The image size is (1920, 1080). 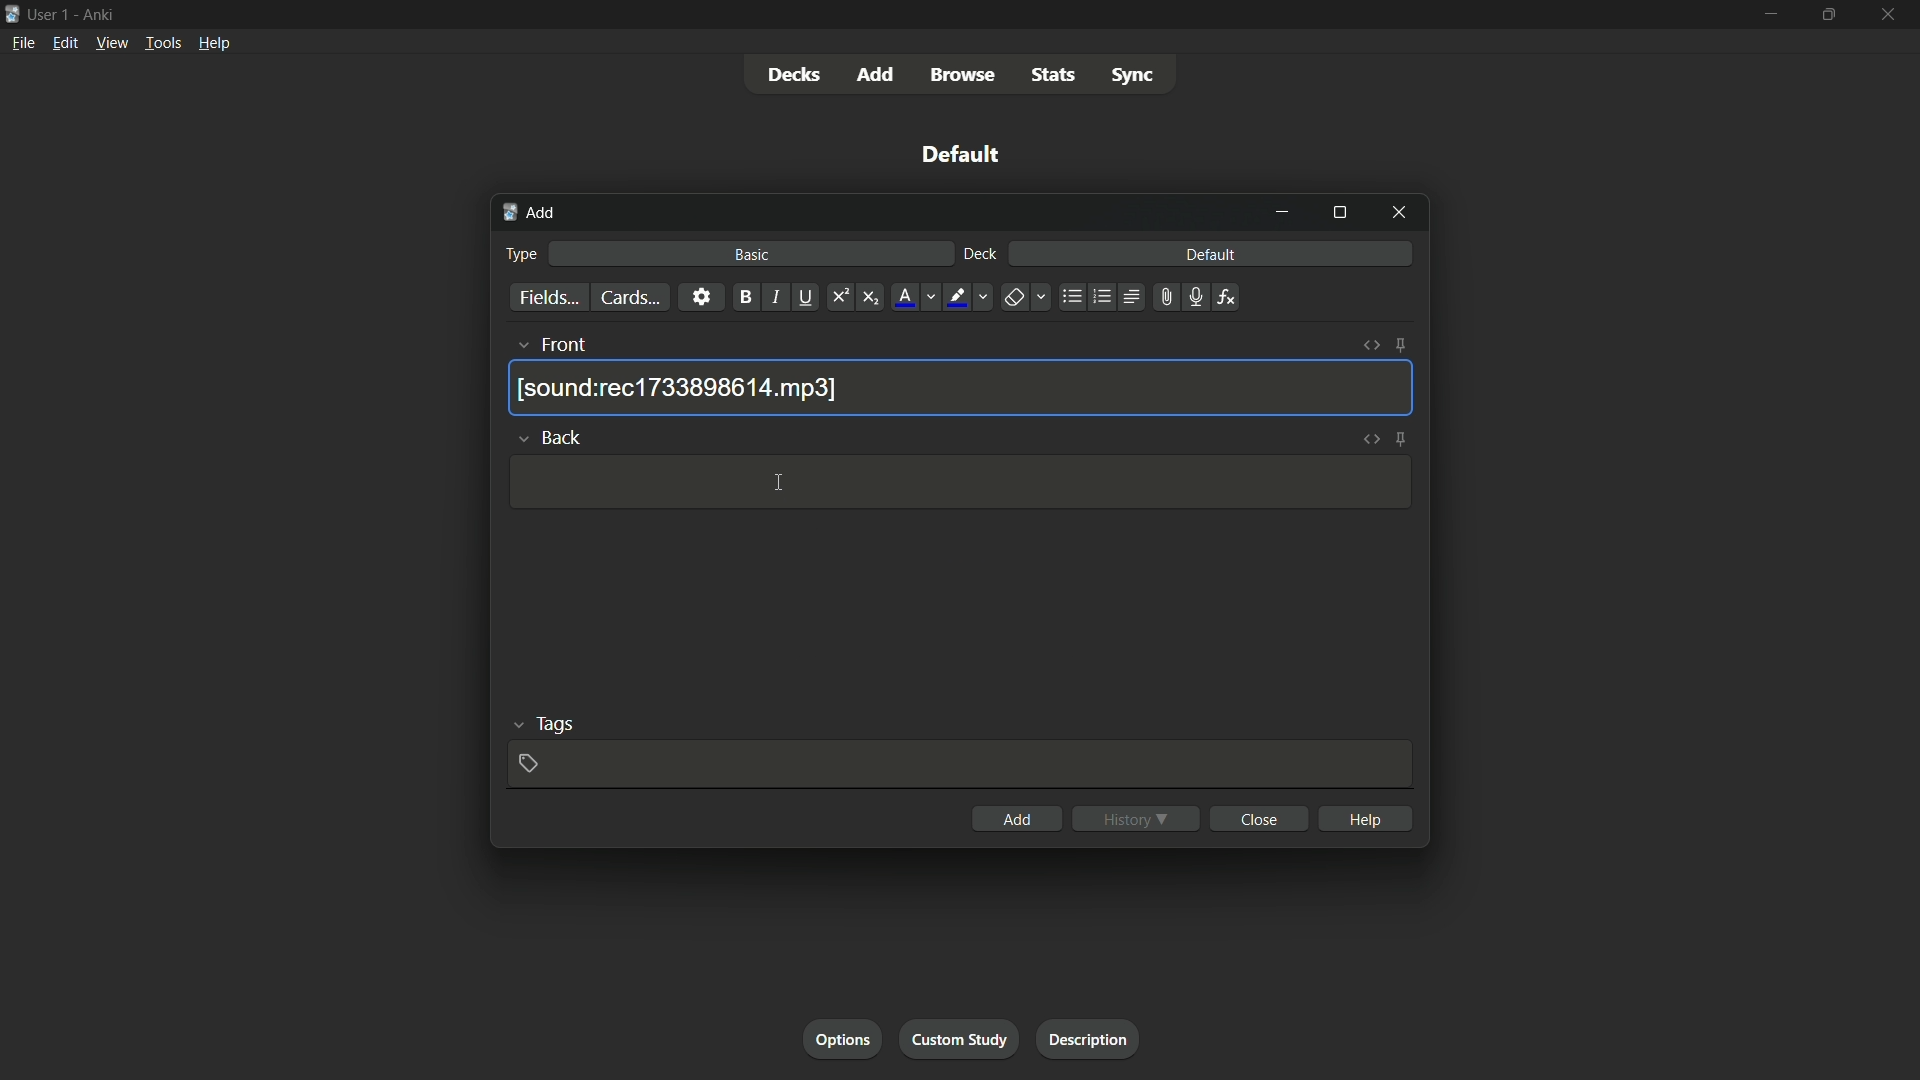 What do you see at coordinates (961, 154) in the screenshot?
I see `default` at bounding box center [961, 154].